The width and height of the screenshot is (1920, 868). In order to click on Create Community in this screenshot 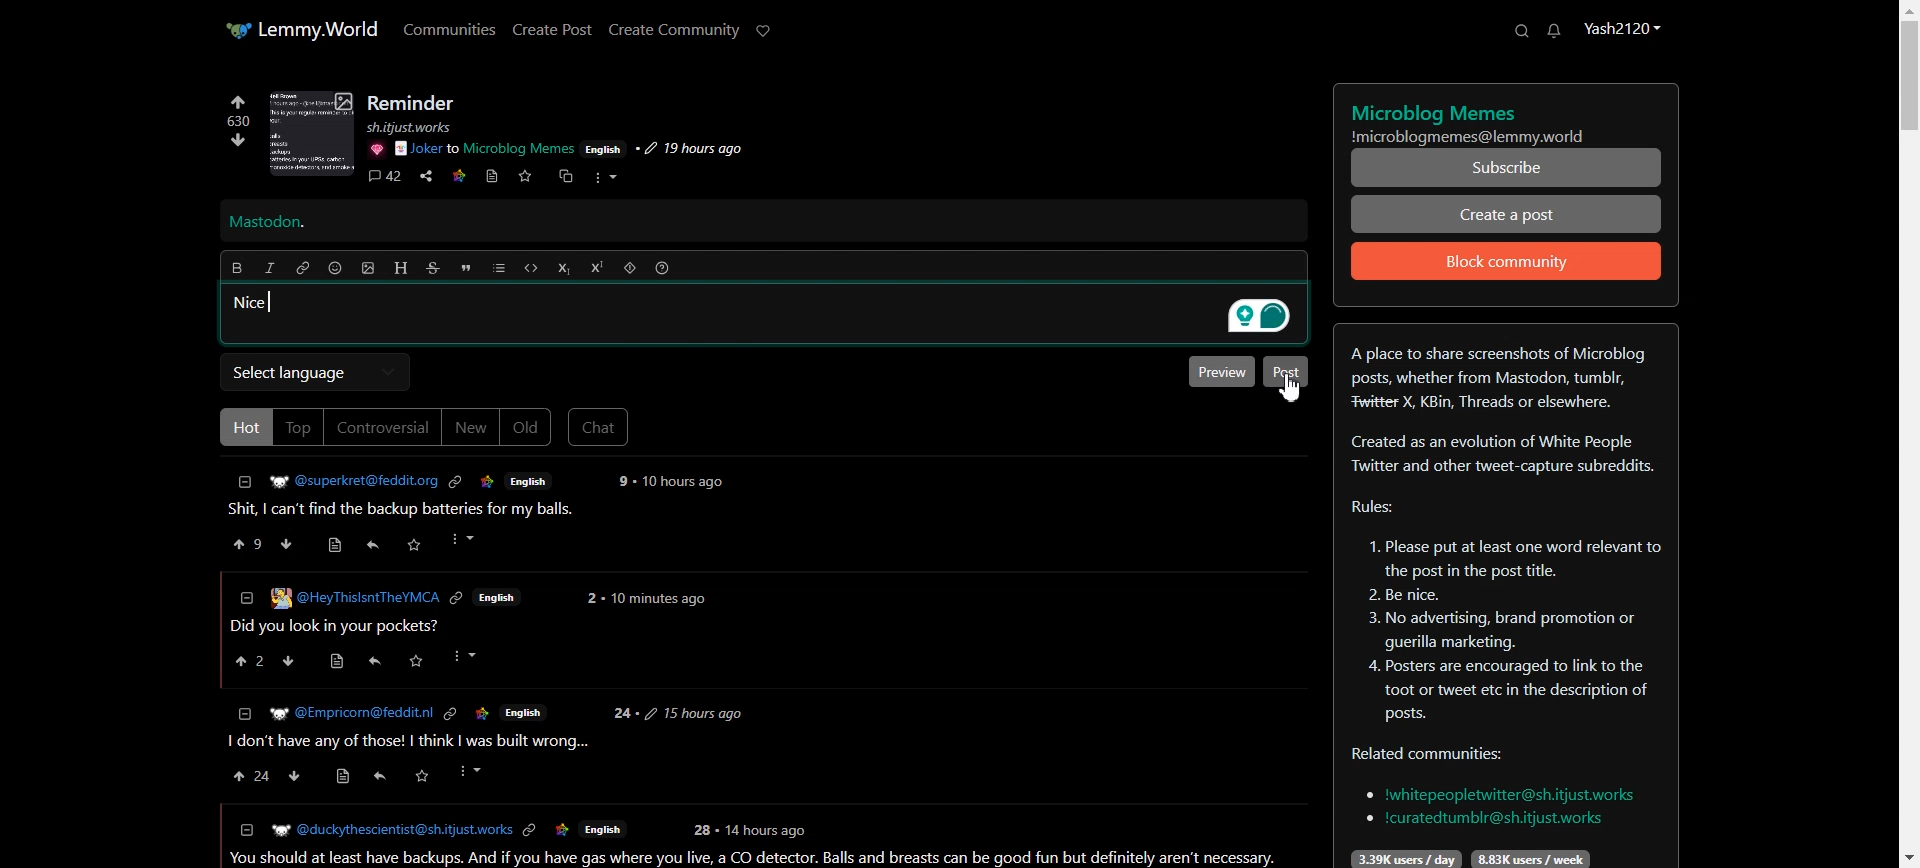, I will do `click(674, 30)`.